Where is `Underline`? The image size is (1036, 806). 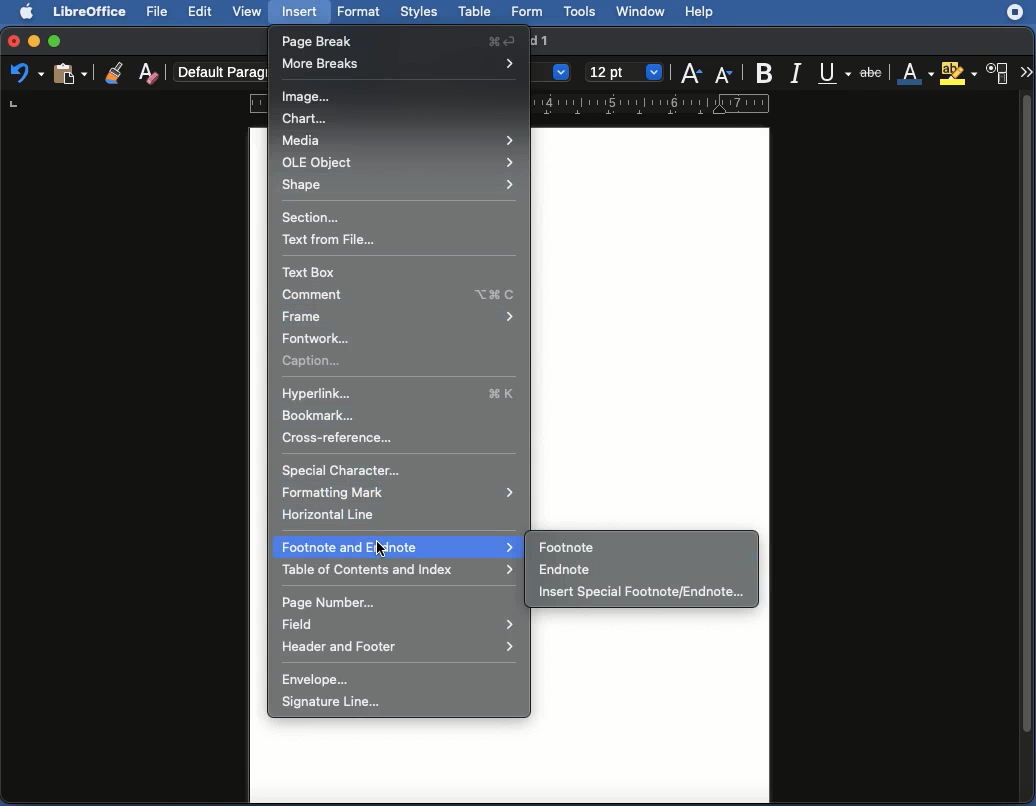 Underline is located at coordinates (836, 73).